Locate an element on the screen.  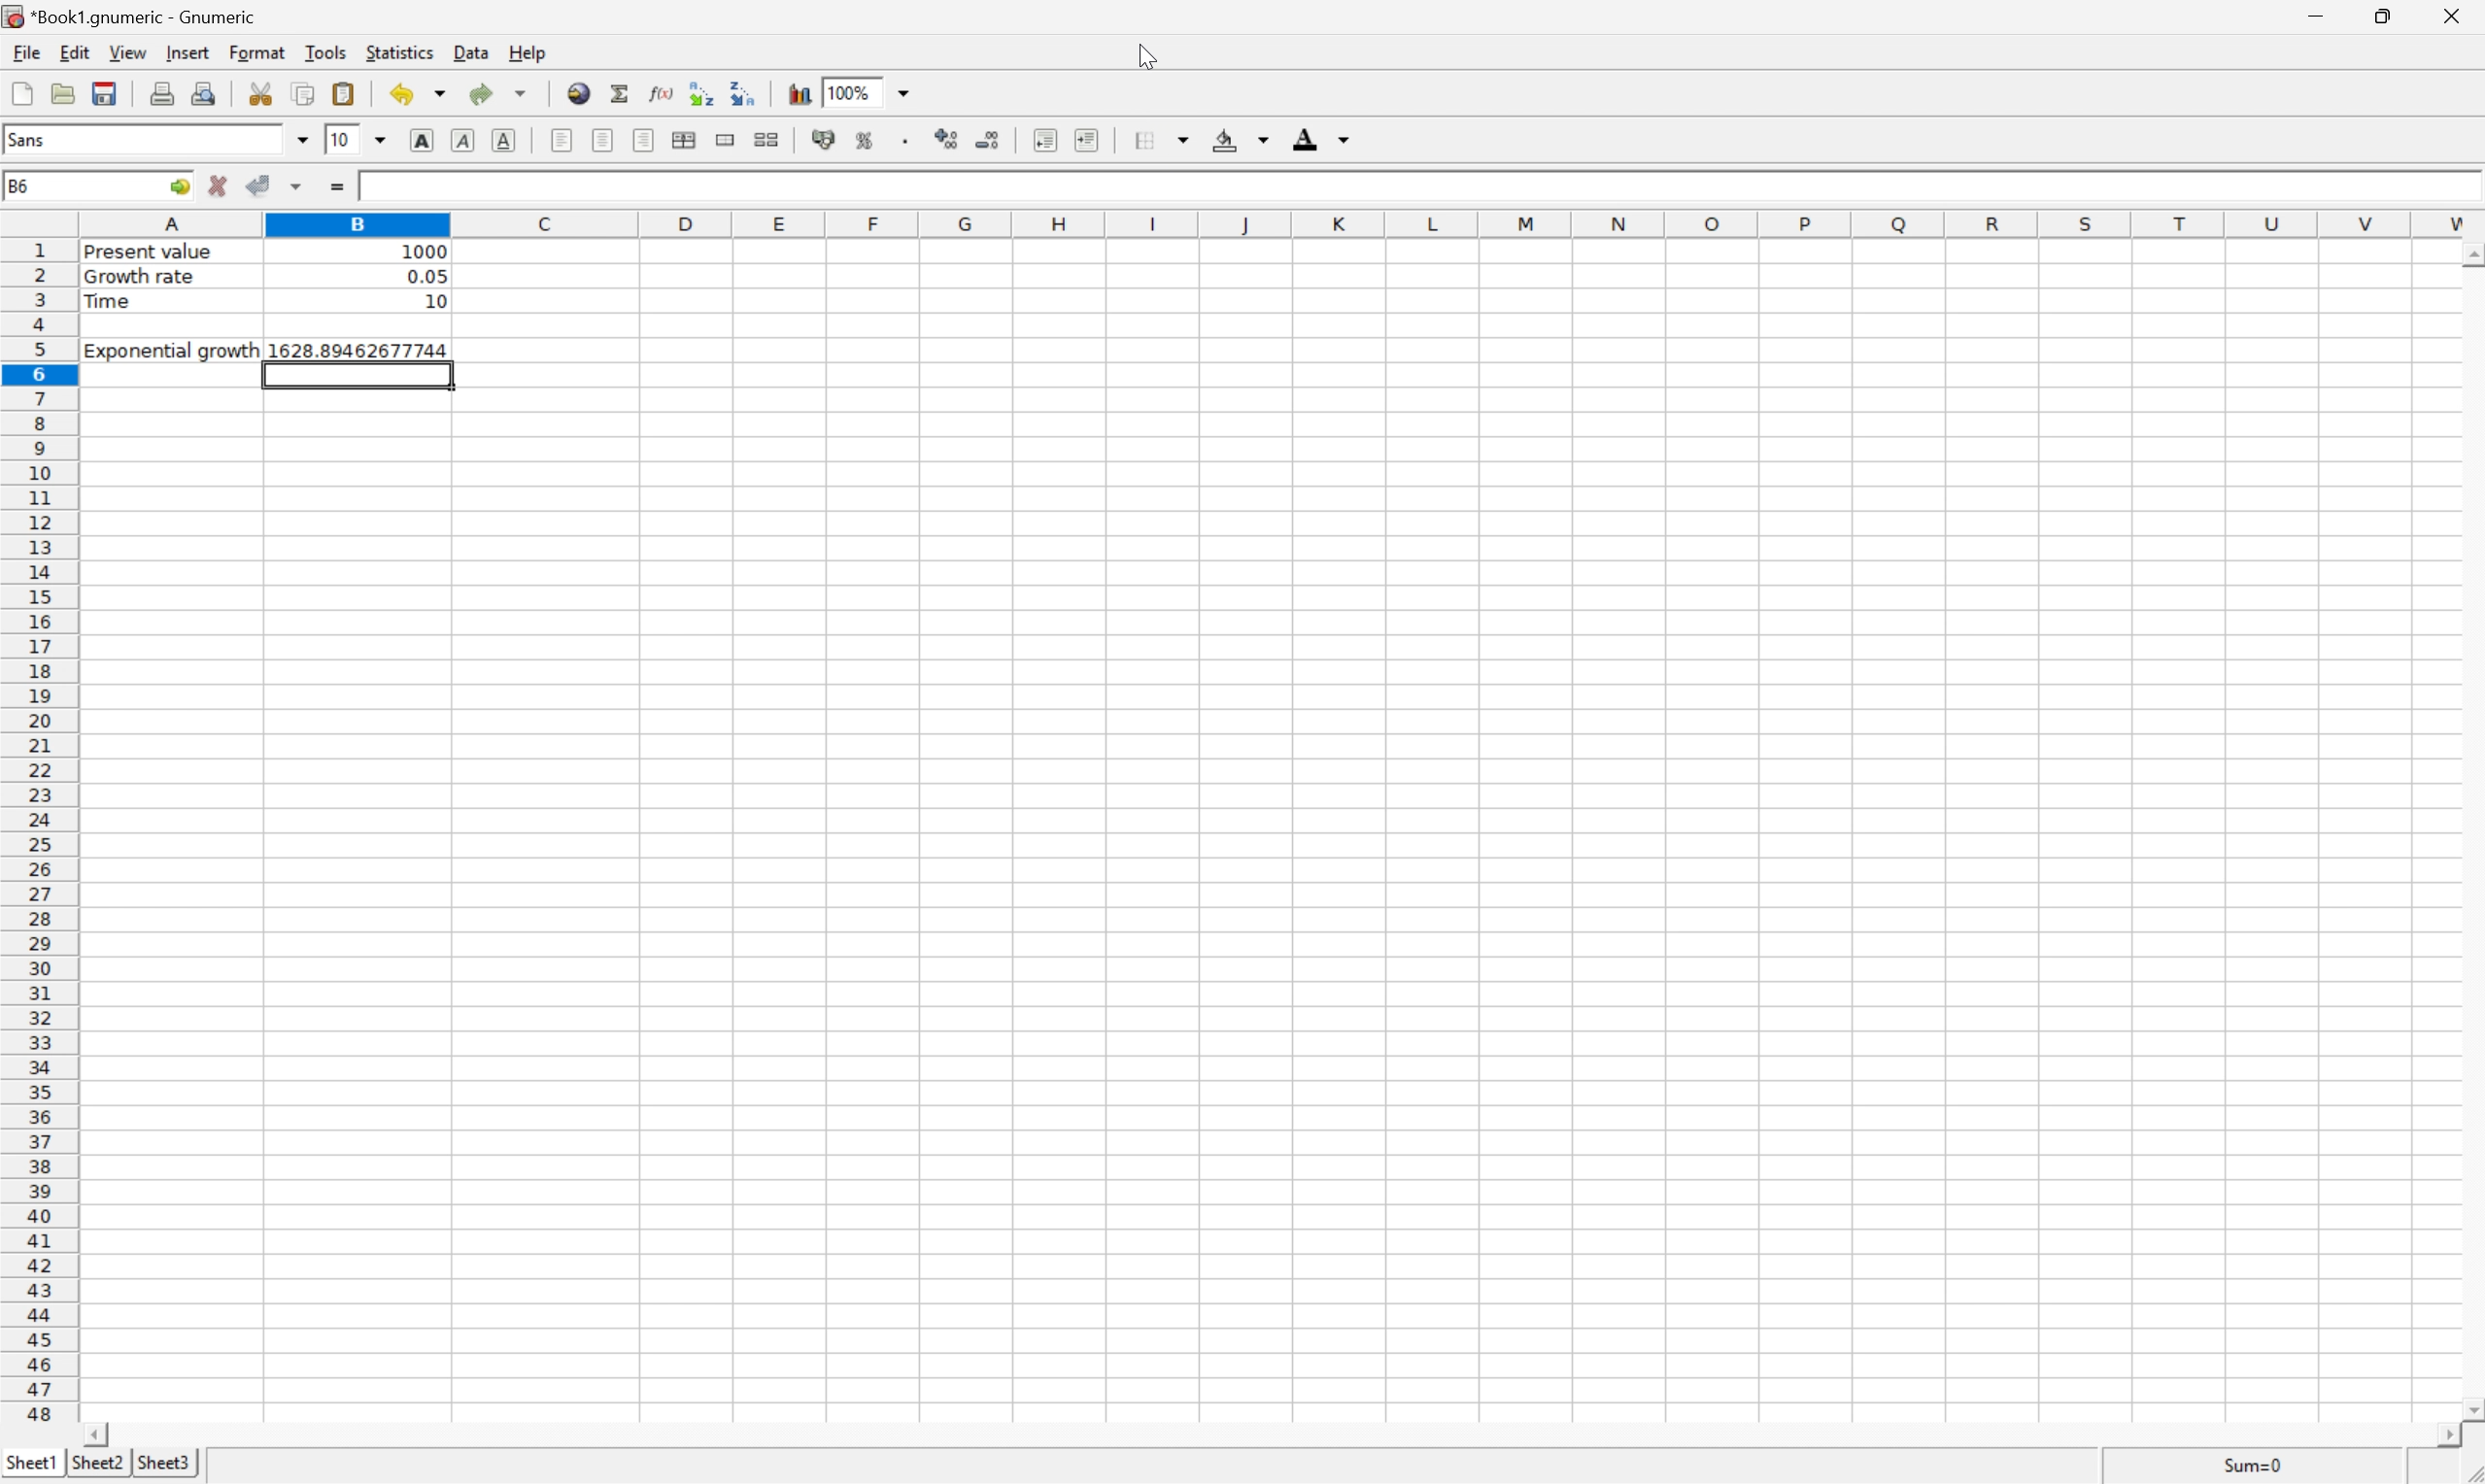
Sheet3 is located at coordinates (166, 1463).